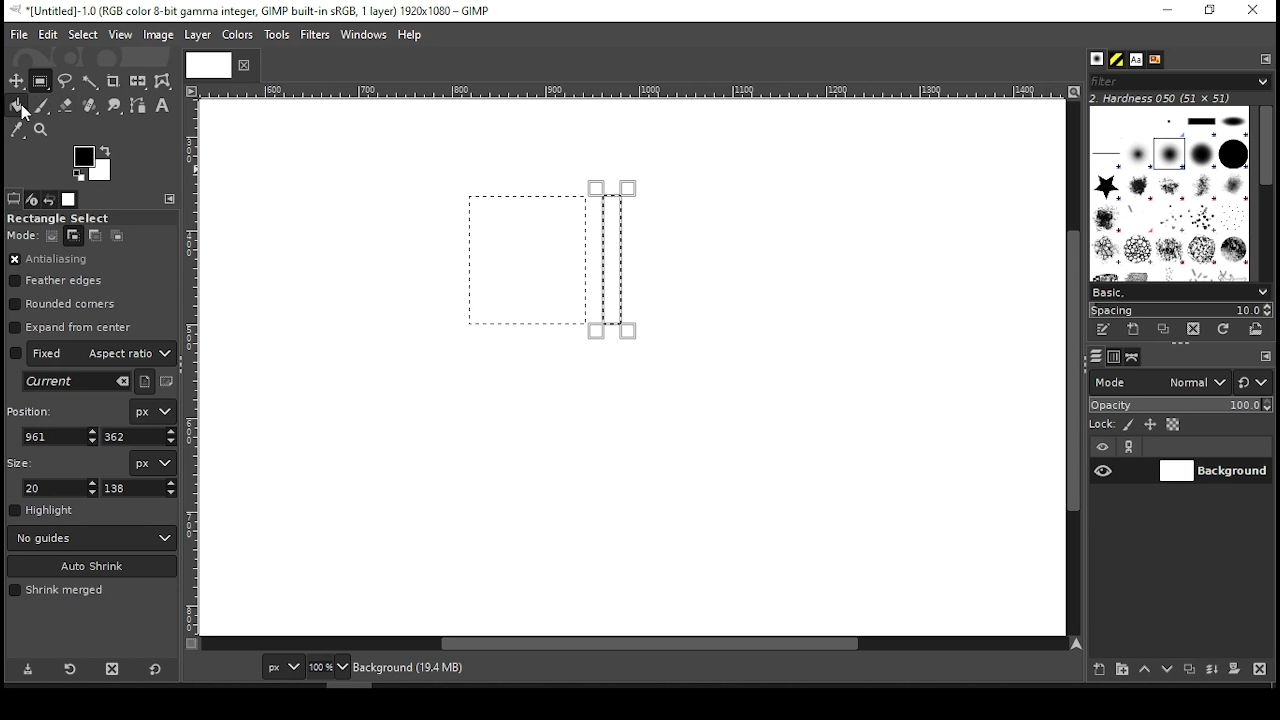 The image size is (1280, 720). Describe the element at coordinates (82, 33) in the screenshot. I see `select` at that location.